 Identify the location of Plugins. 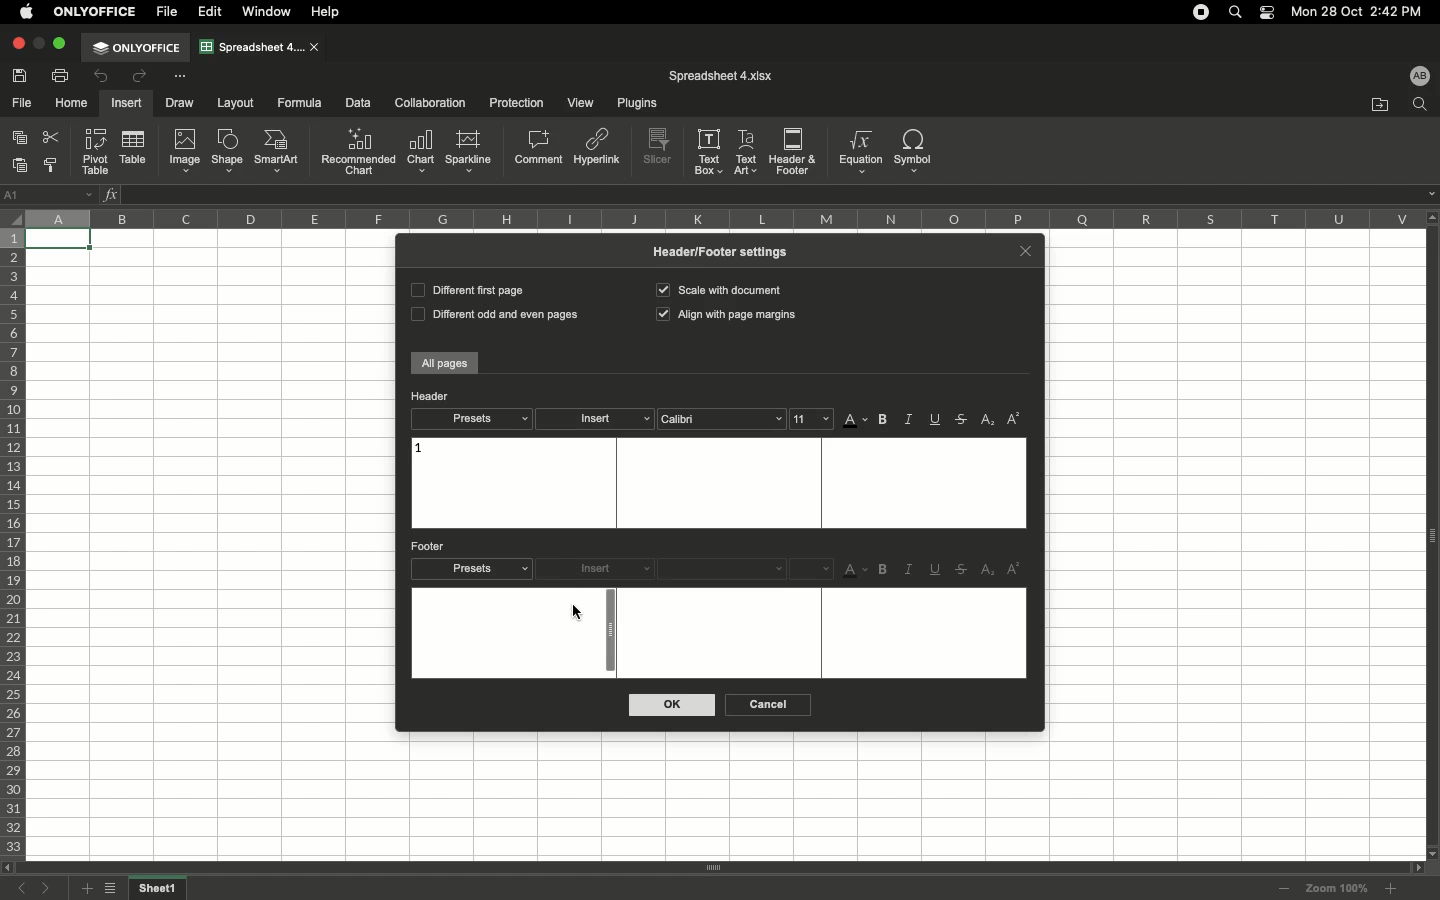
(634, 104).